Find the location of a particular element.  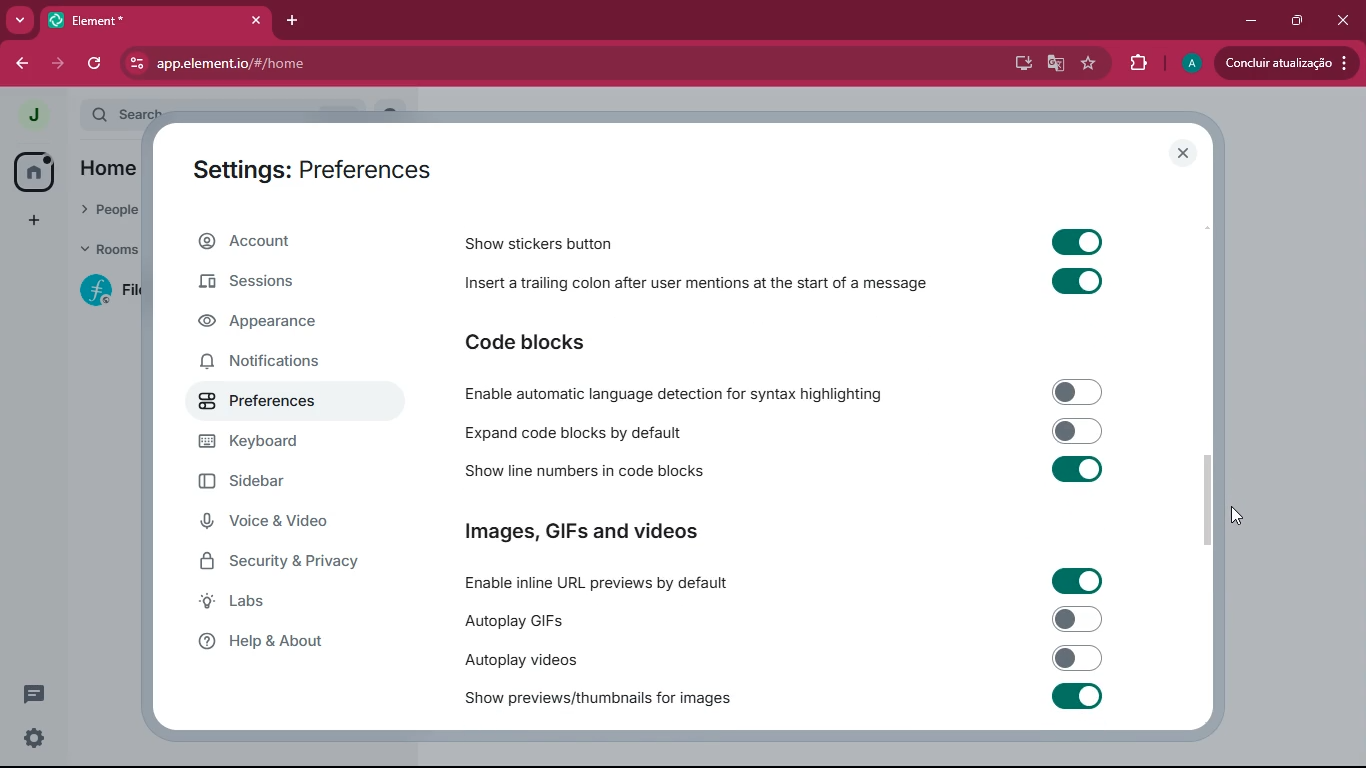

voice is located at coordinates (284, 524).